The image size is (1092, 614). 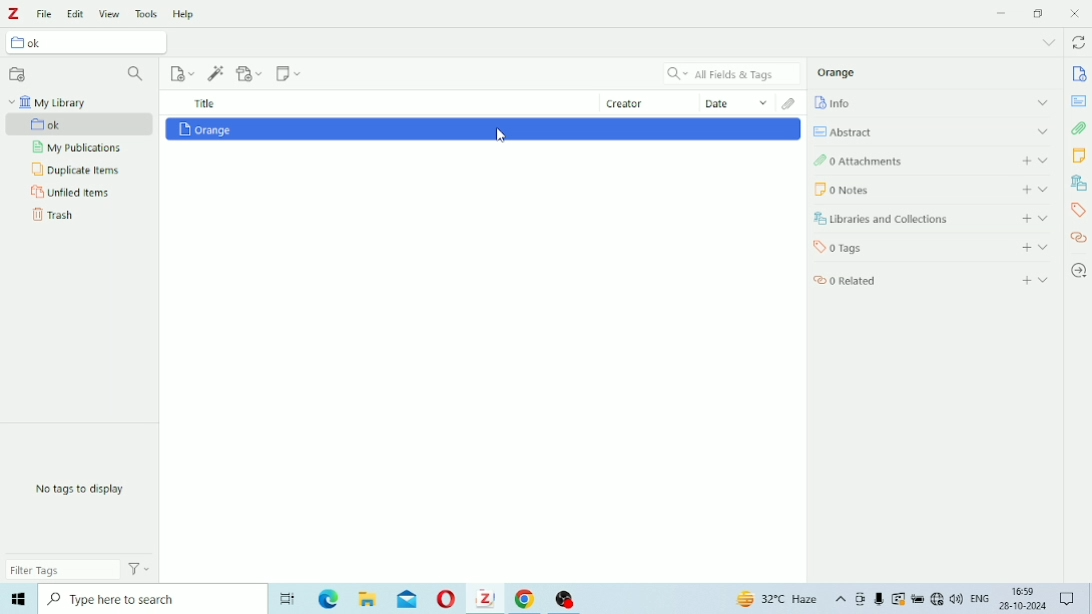 I want to click on My Library, so click(x=47, y=102).